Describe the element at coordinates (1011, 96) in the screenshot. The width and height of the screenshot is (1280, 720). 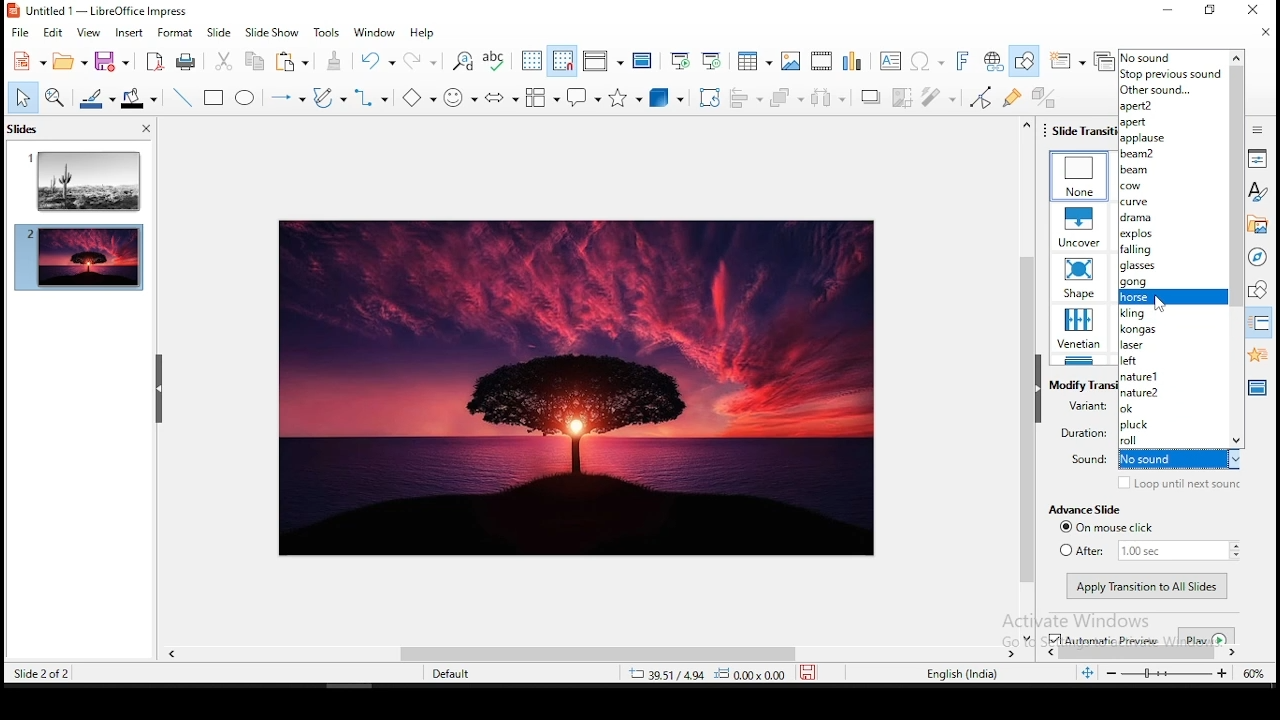
I see `show gluepoint functions` at that location.